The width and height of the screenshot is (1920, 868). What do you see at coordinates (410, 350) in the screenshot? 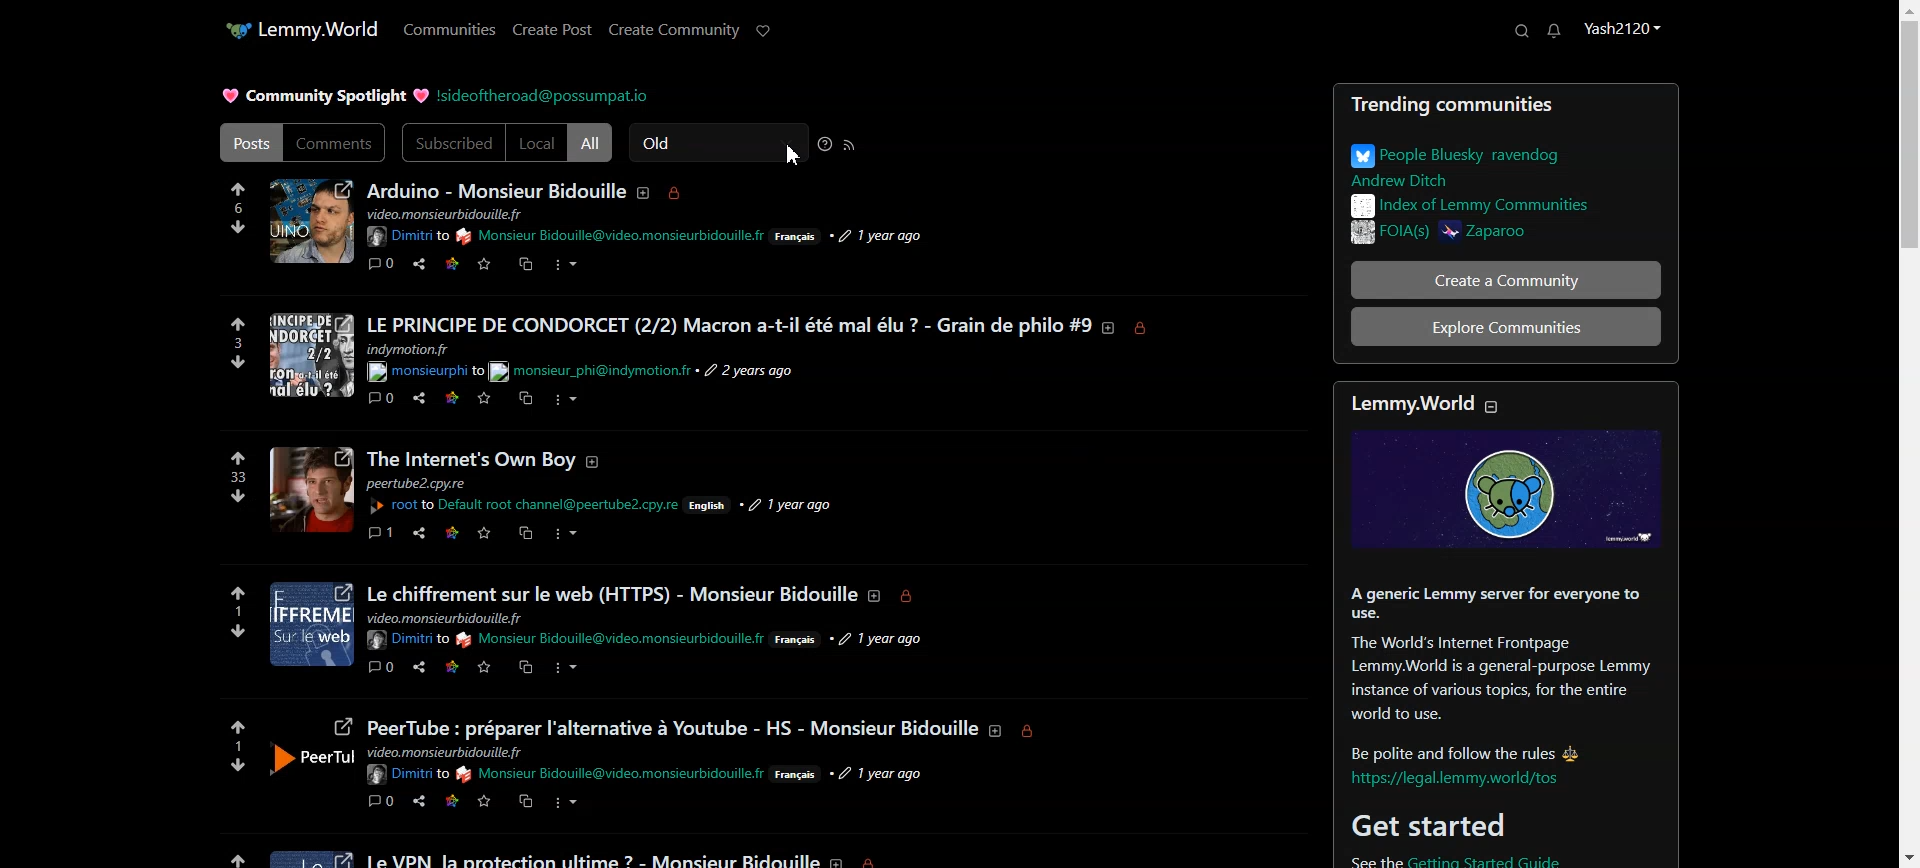
I see `indymotion.fr` at bounding box center [410, 350].